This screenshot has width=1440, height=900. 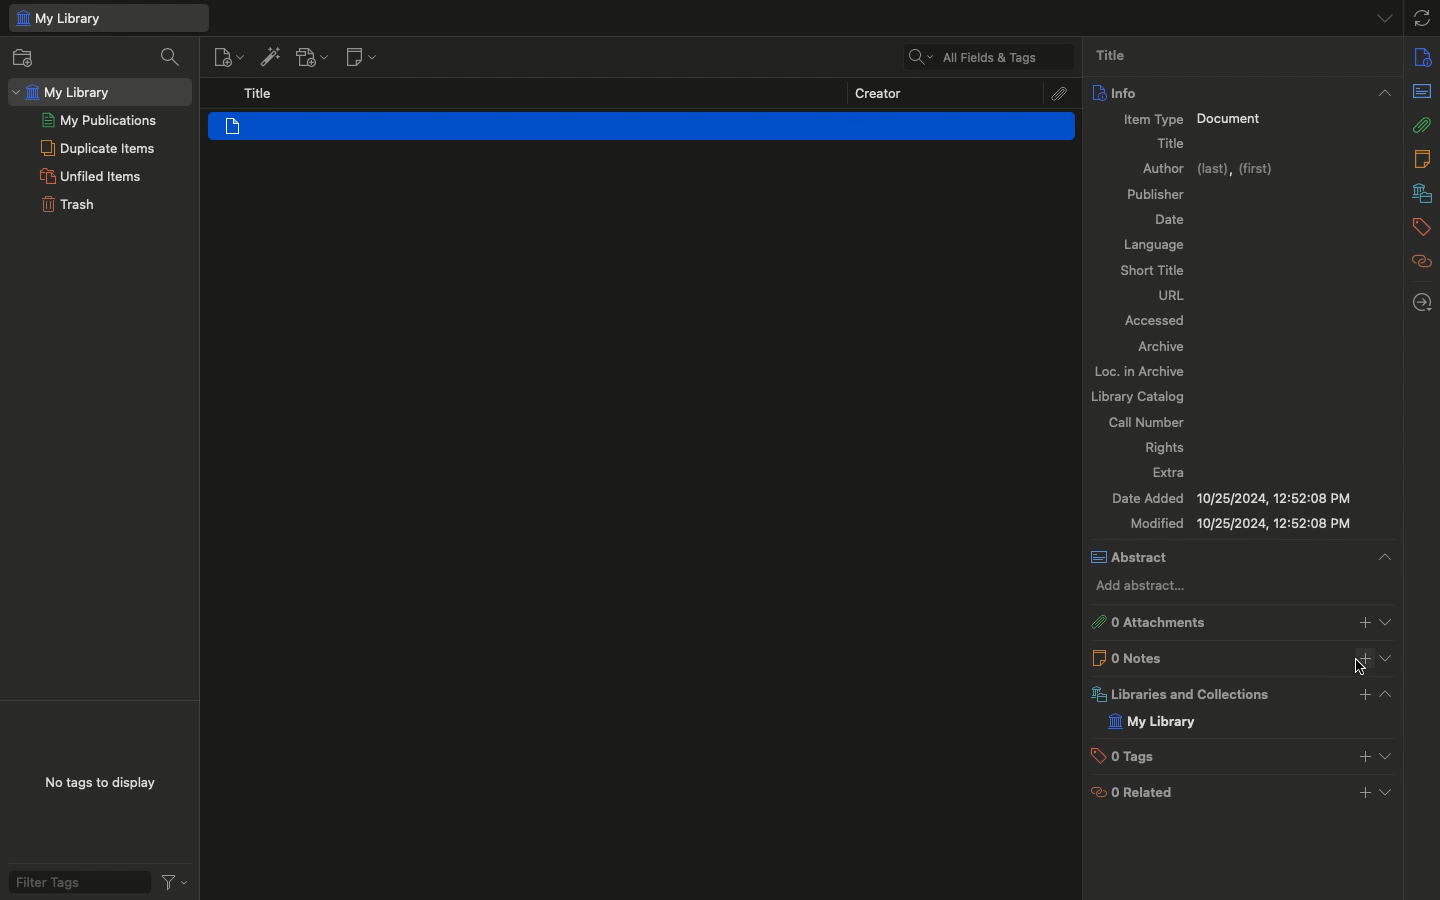 What do you see at coordinates (1423, 91) in the screenshot?
I see `Abstract` at bounding box center [1423, 91].